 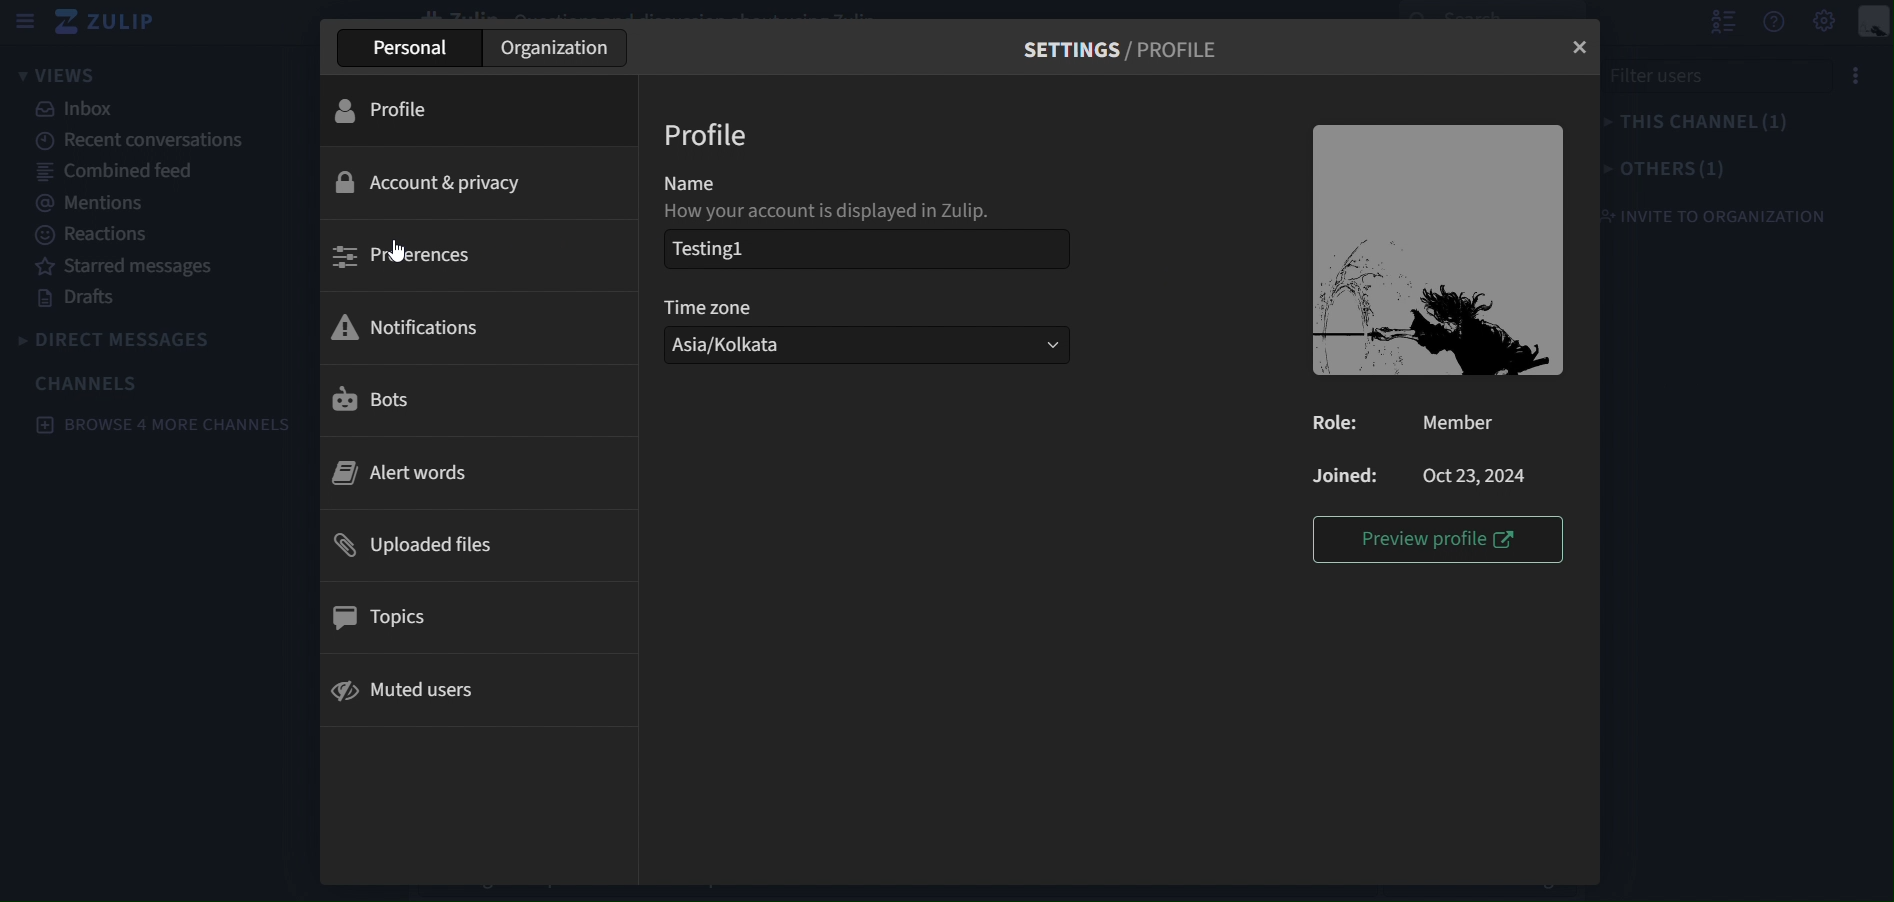 I want to click on How your account is displayed in Zulip, so click(x=827, y=211).